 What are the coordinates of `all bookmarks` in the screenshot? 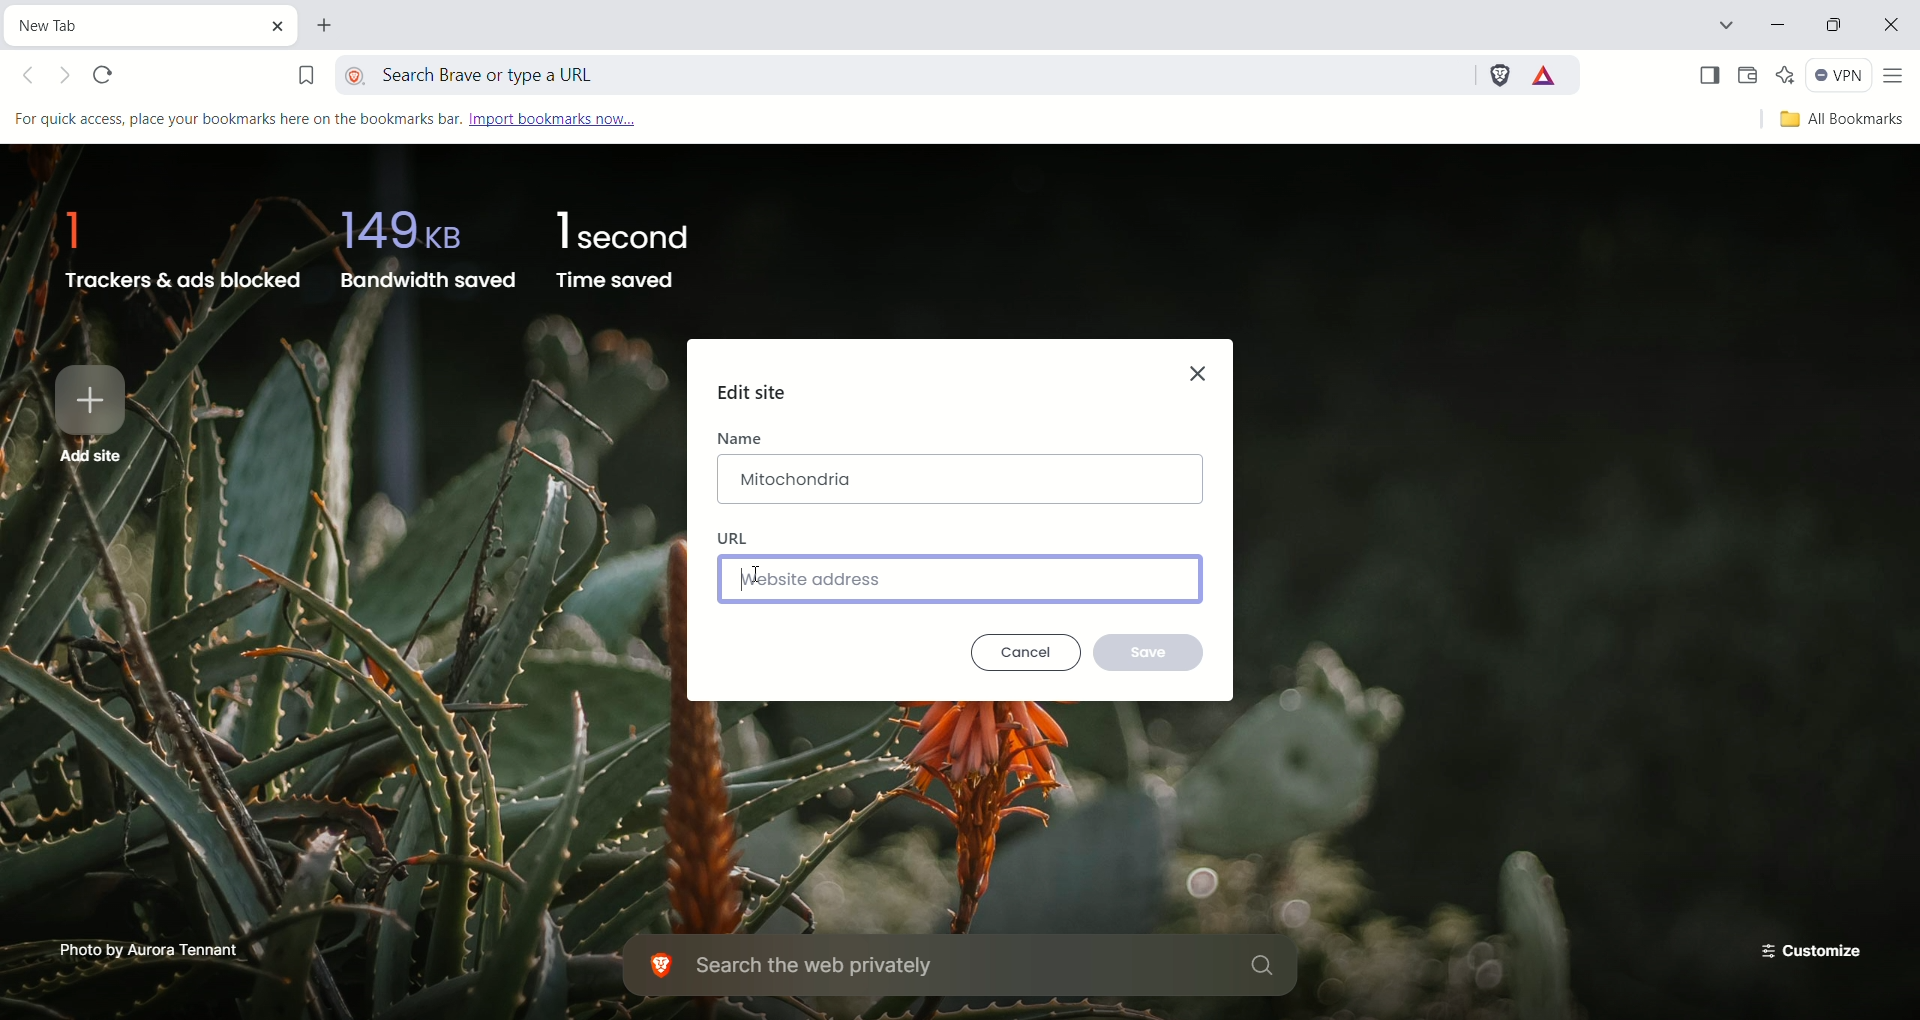 It's located at (1838, 121).